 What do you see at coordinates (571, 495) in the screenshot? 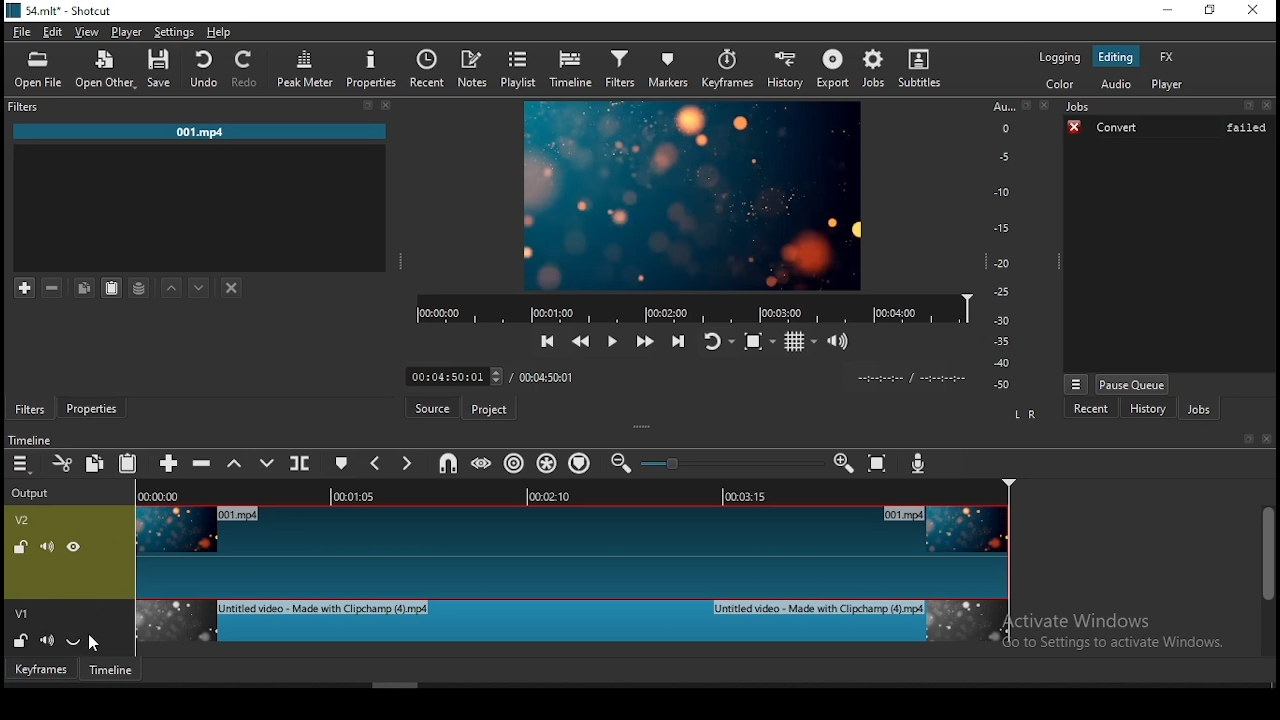
I see `timeline` at bounding box center [571, 495].